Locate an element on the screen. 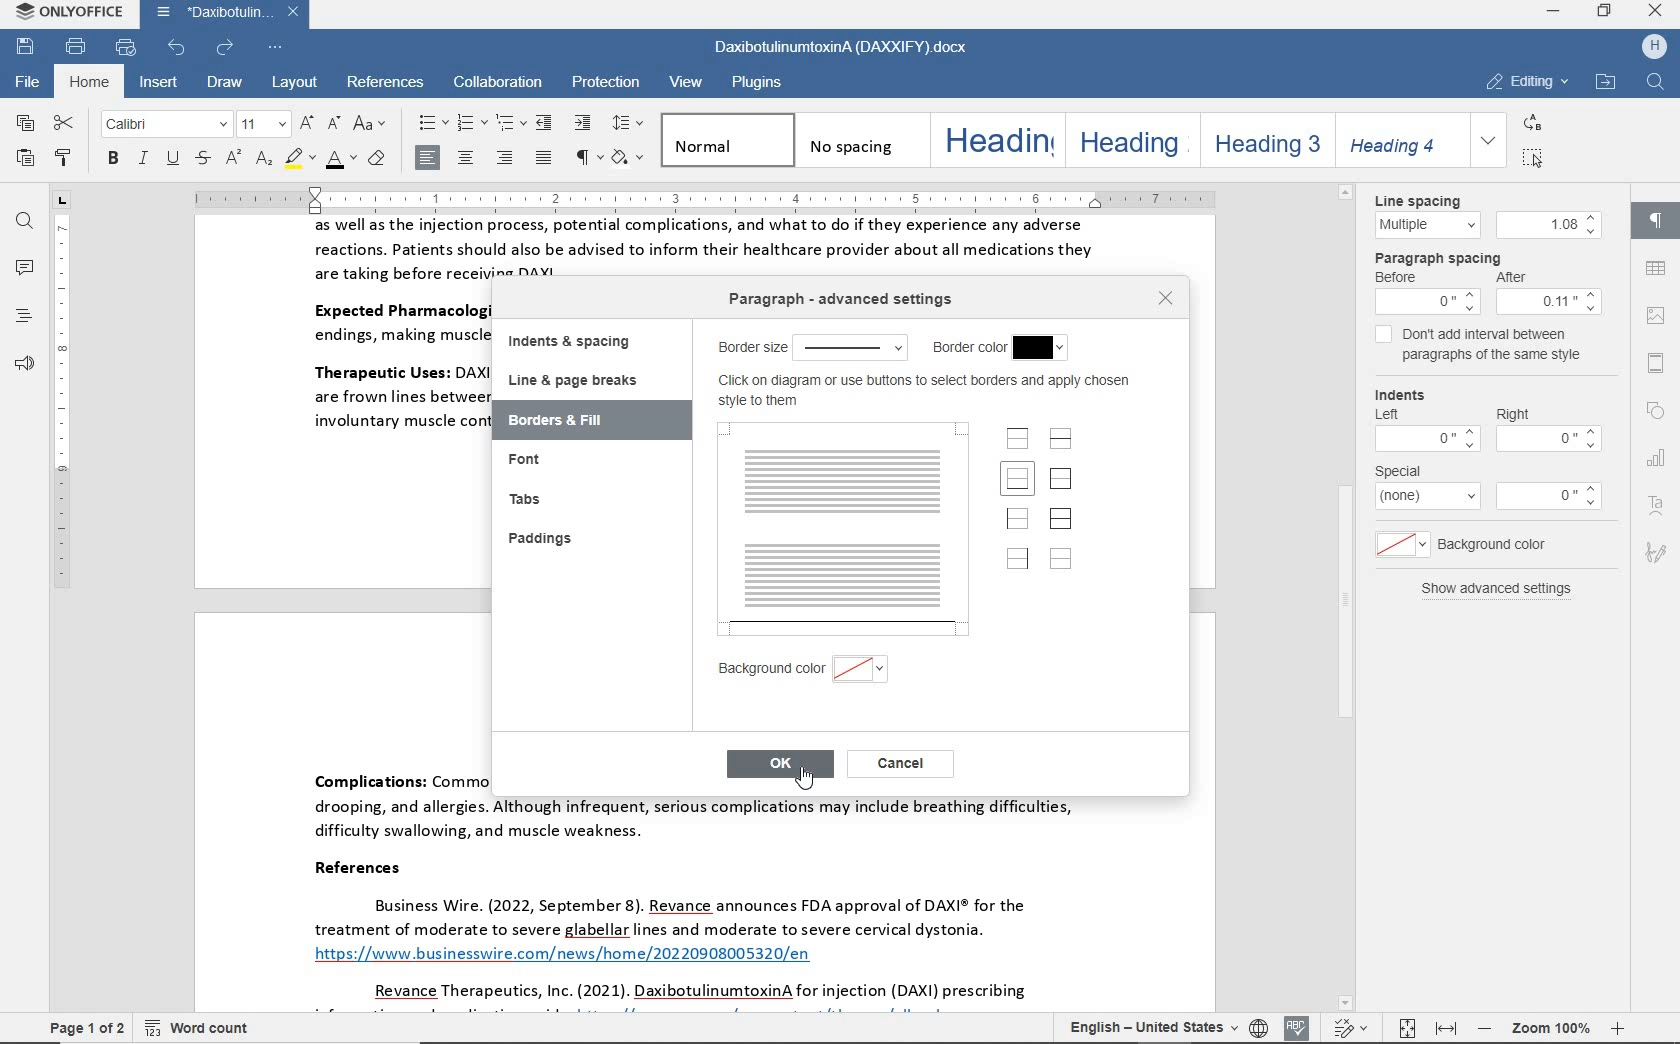 The image size is (1680, 1044). no spacing is located at coordinates (858, 139).